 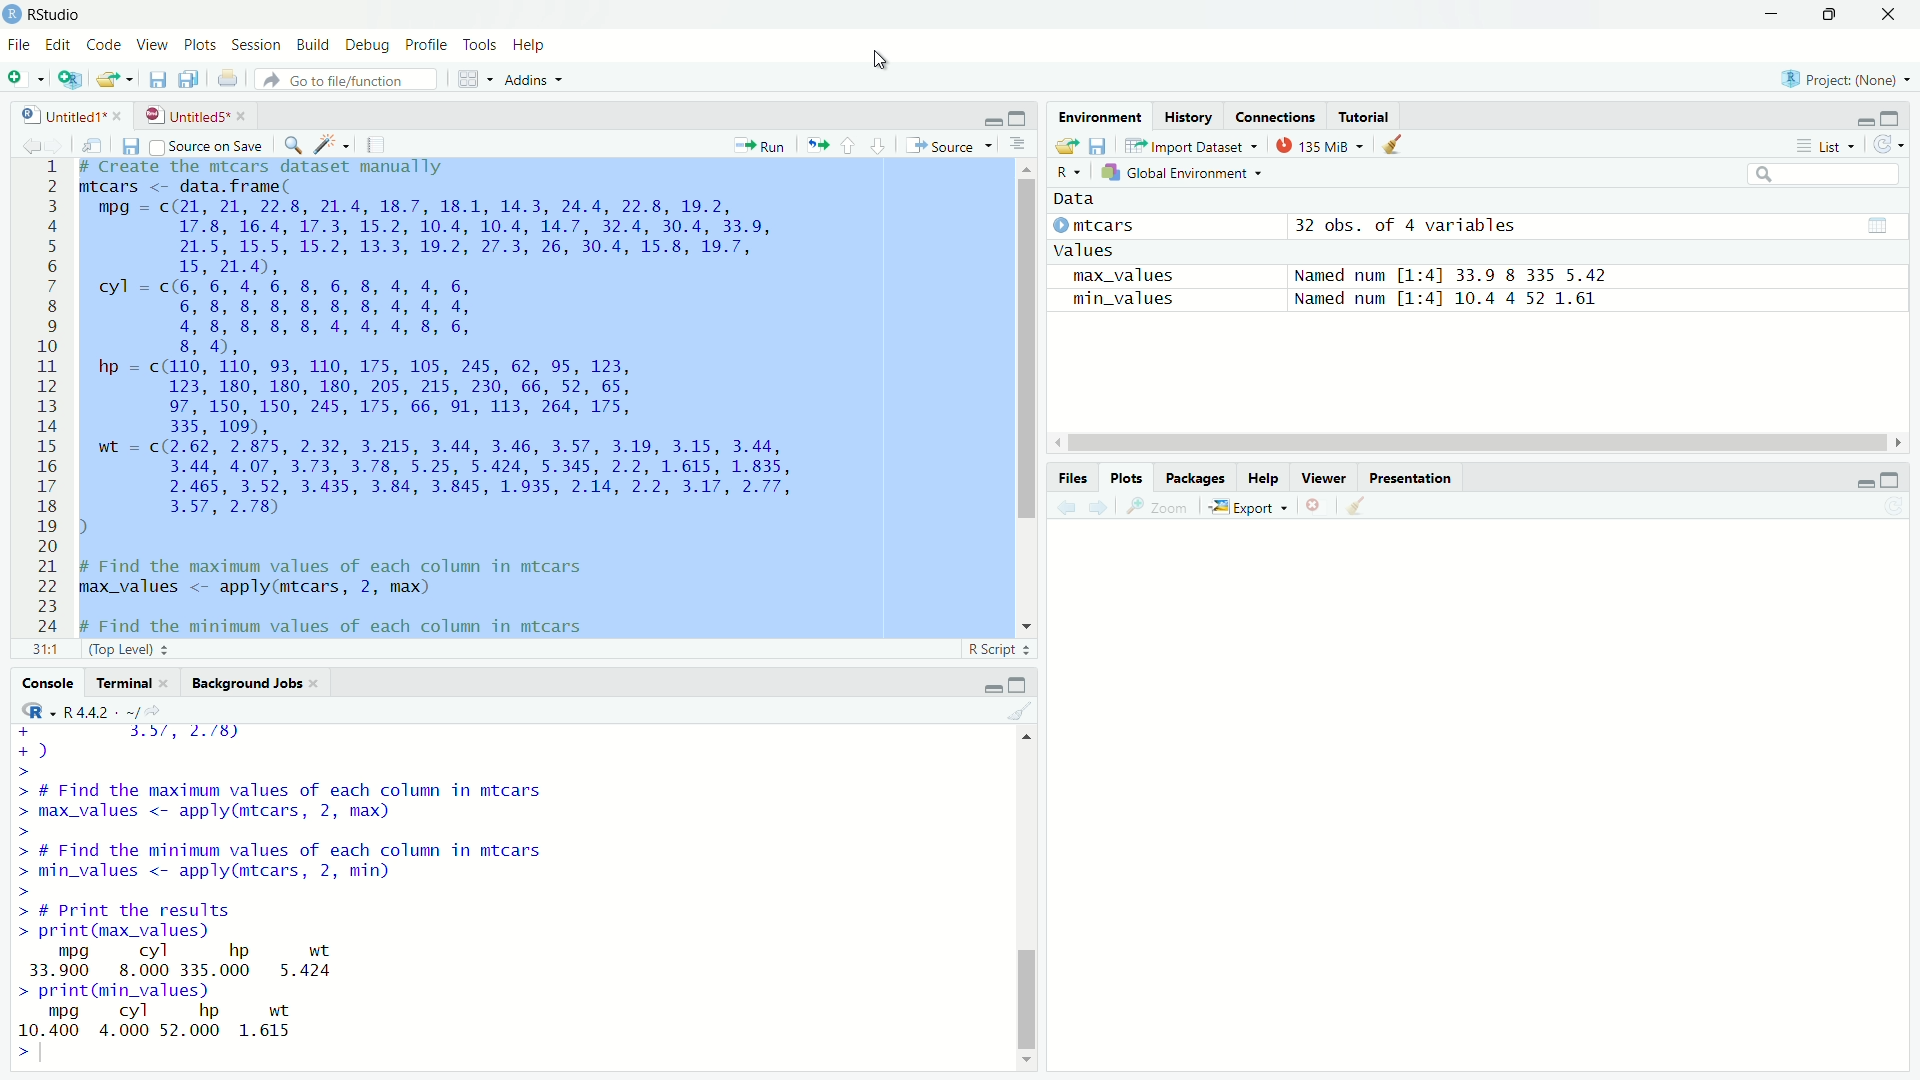 I want to click on «3 Export +, so click(x=1251, y=506).